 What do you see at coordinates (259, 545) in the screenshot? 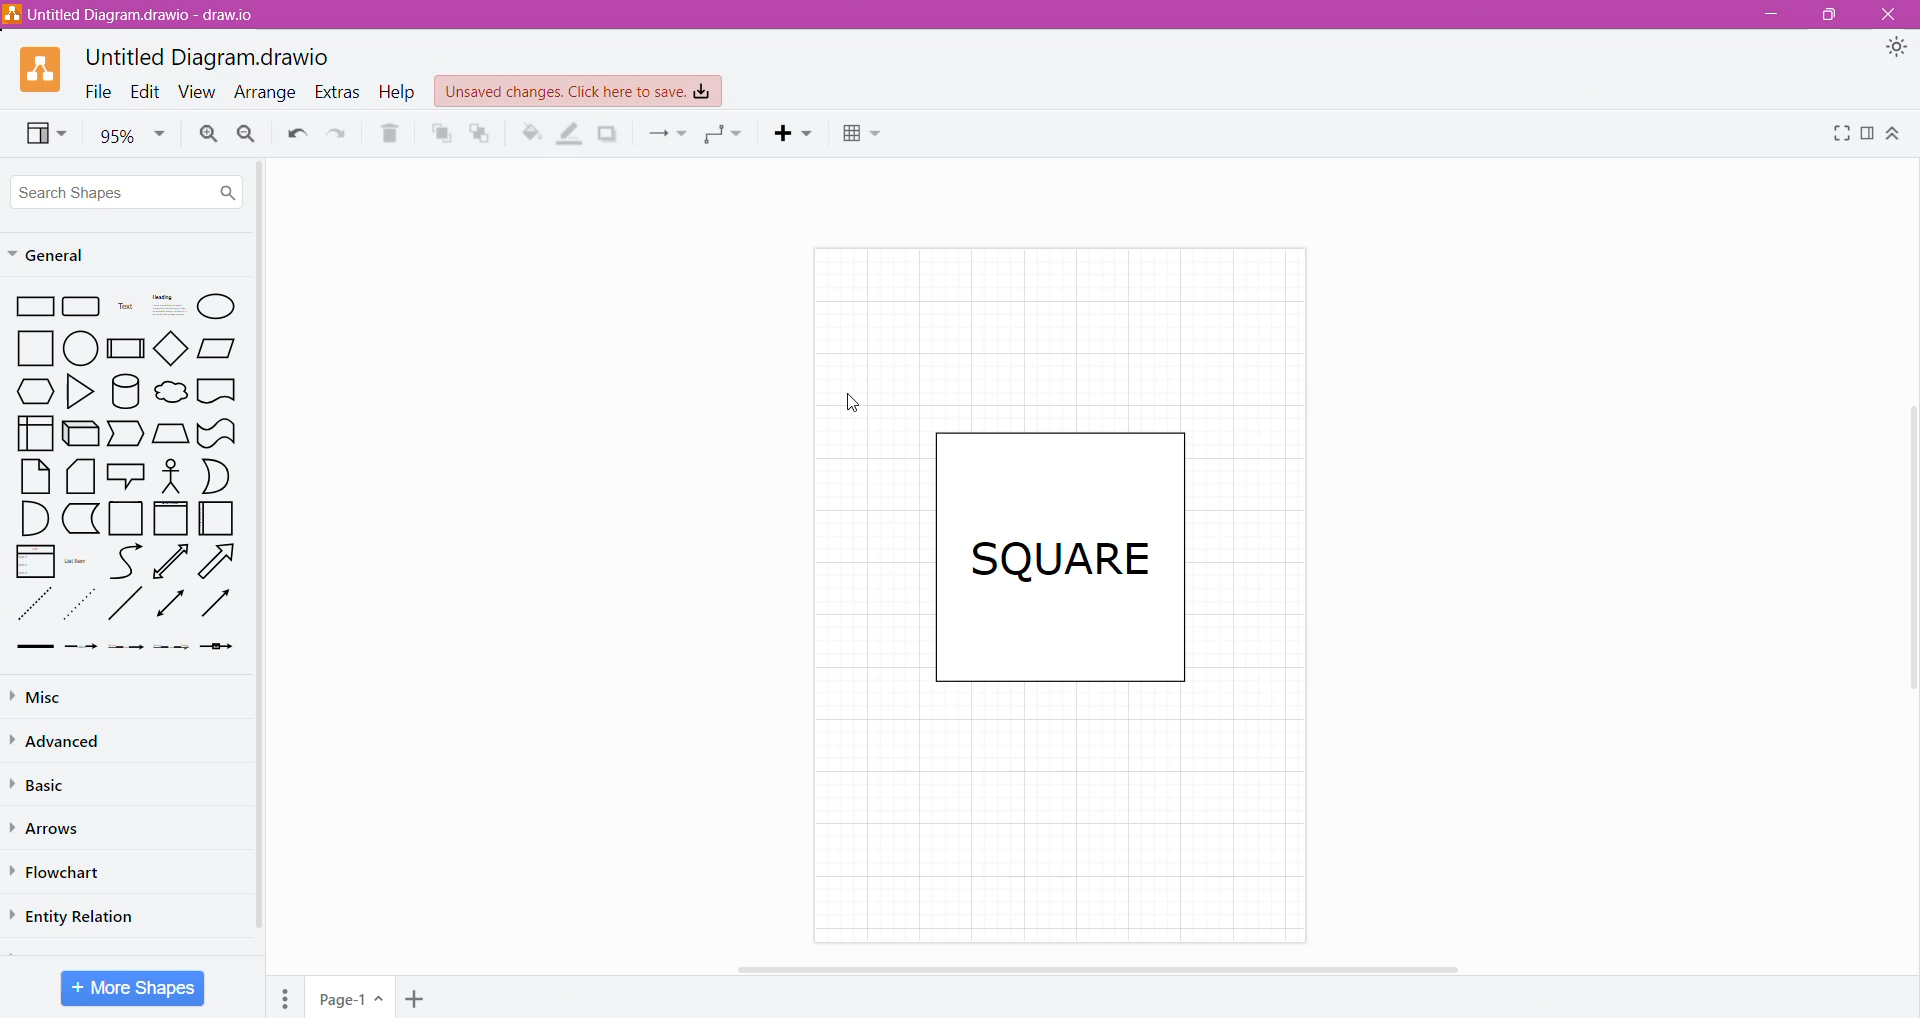
I see `Vertical Scroll Bar` at bounding box center [259, 545].